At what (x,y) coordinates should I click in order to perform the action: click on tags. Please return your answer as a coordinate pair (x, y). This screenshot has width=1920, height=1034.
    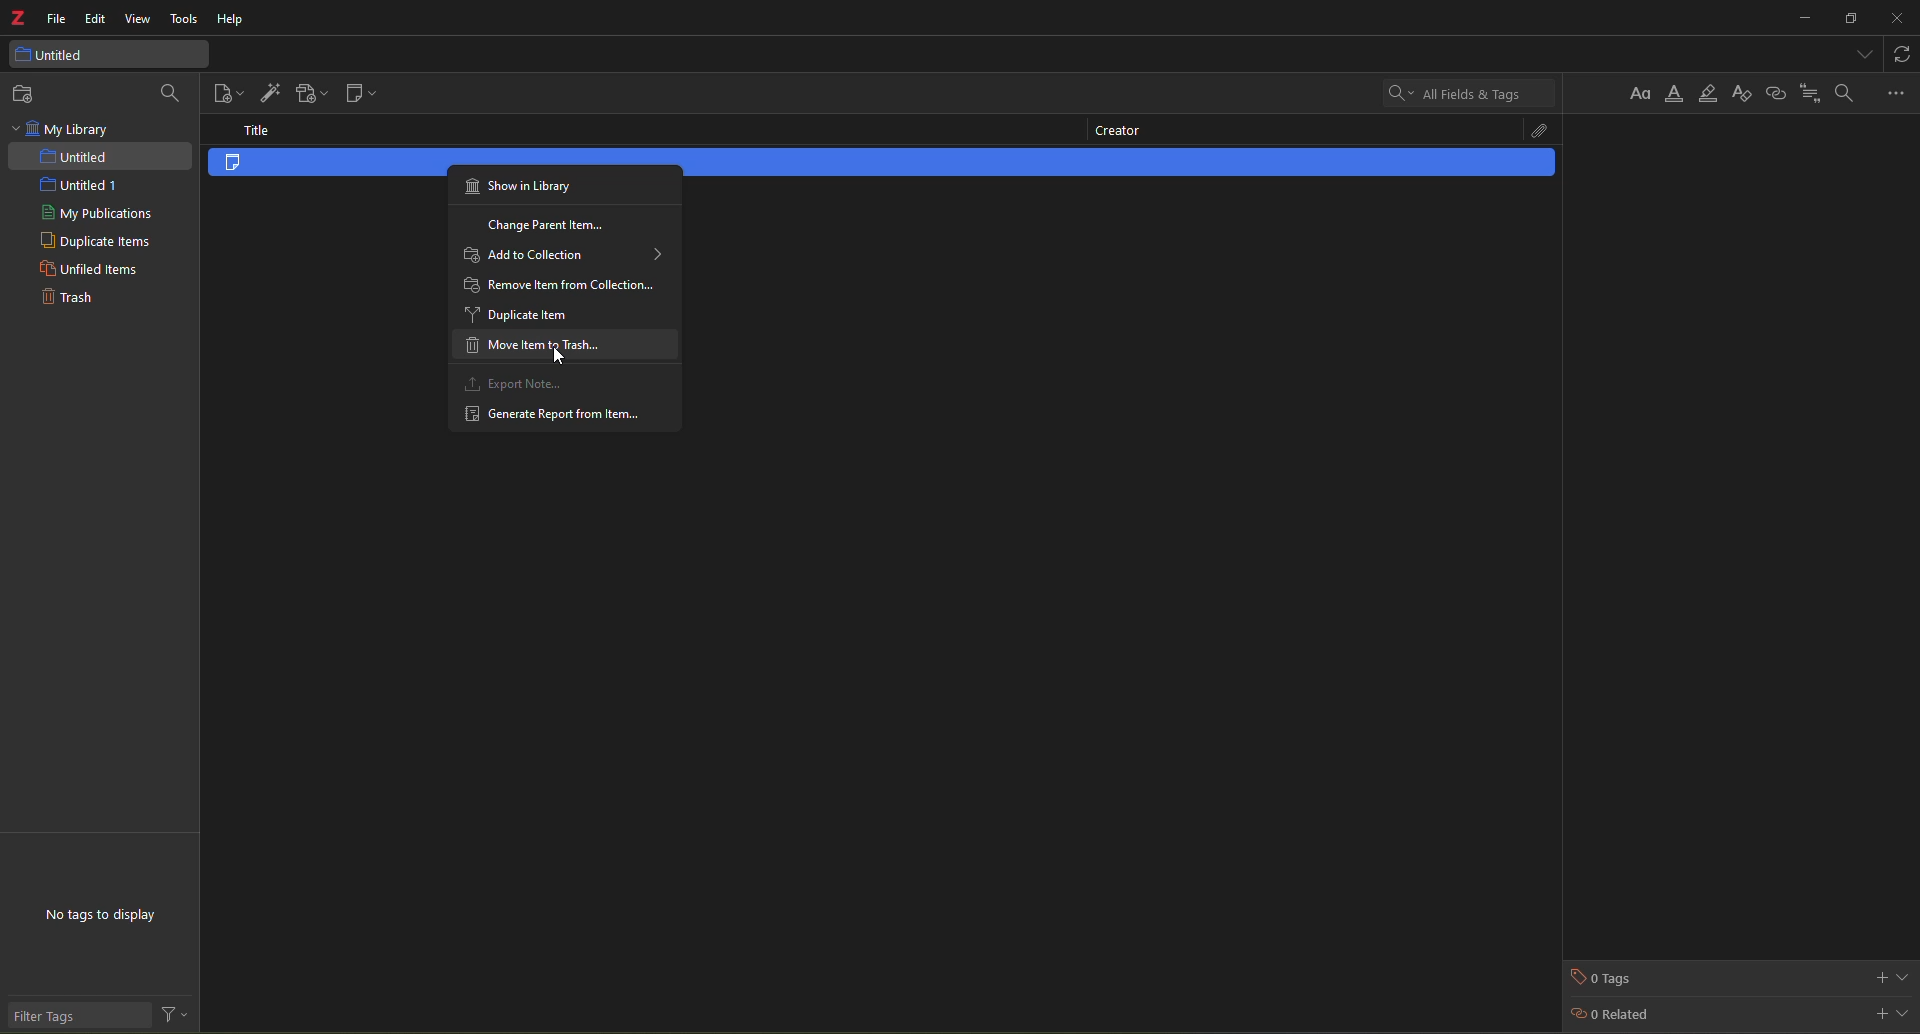
    Looking at the image, I should click on (1607, 977).